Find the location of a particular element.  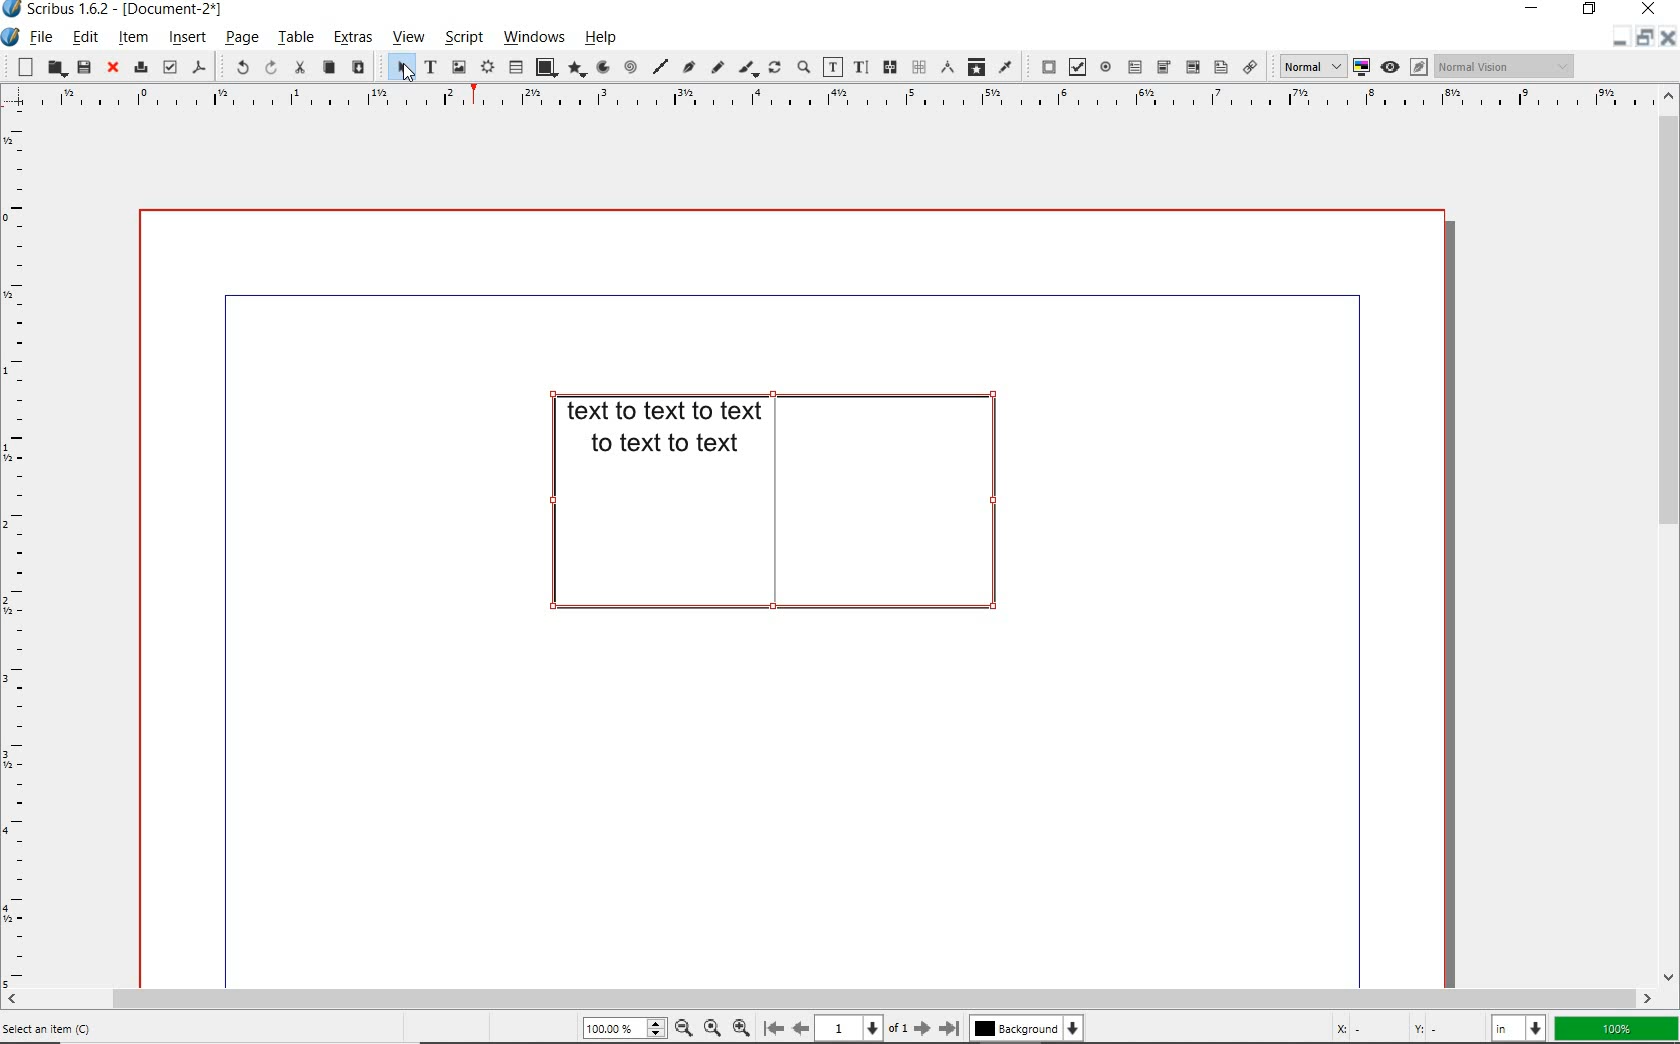

pdf check box is located at coordinates (1074, 66).